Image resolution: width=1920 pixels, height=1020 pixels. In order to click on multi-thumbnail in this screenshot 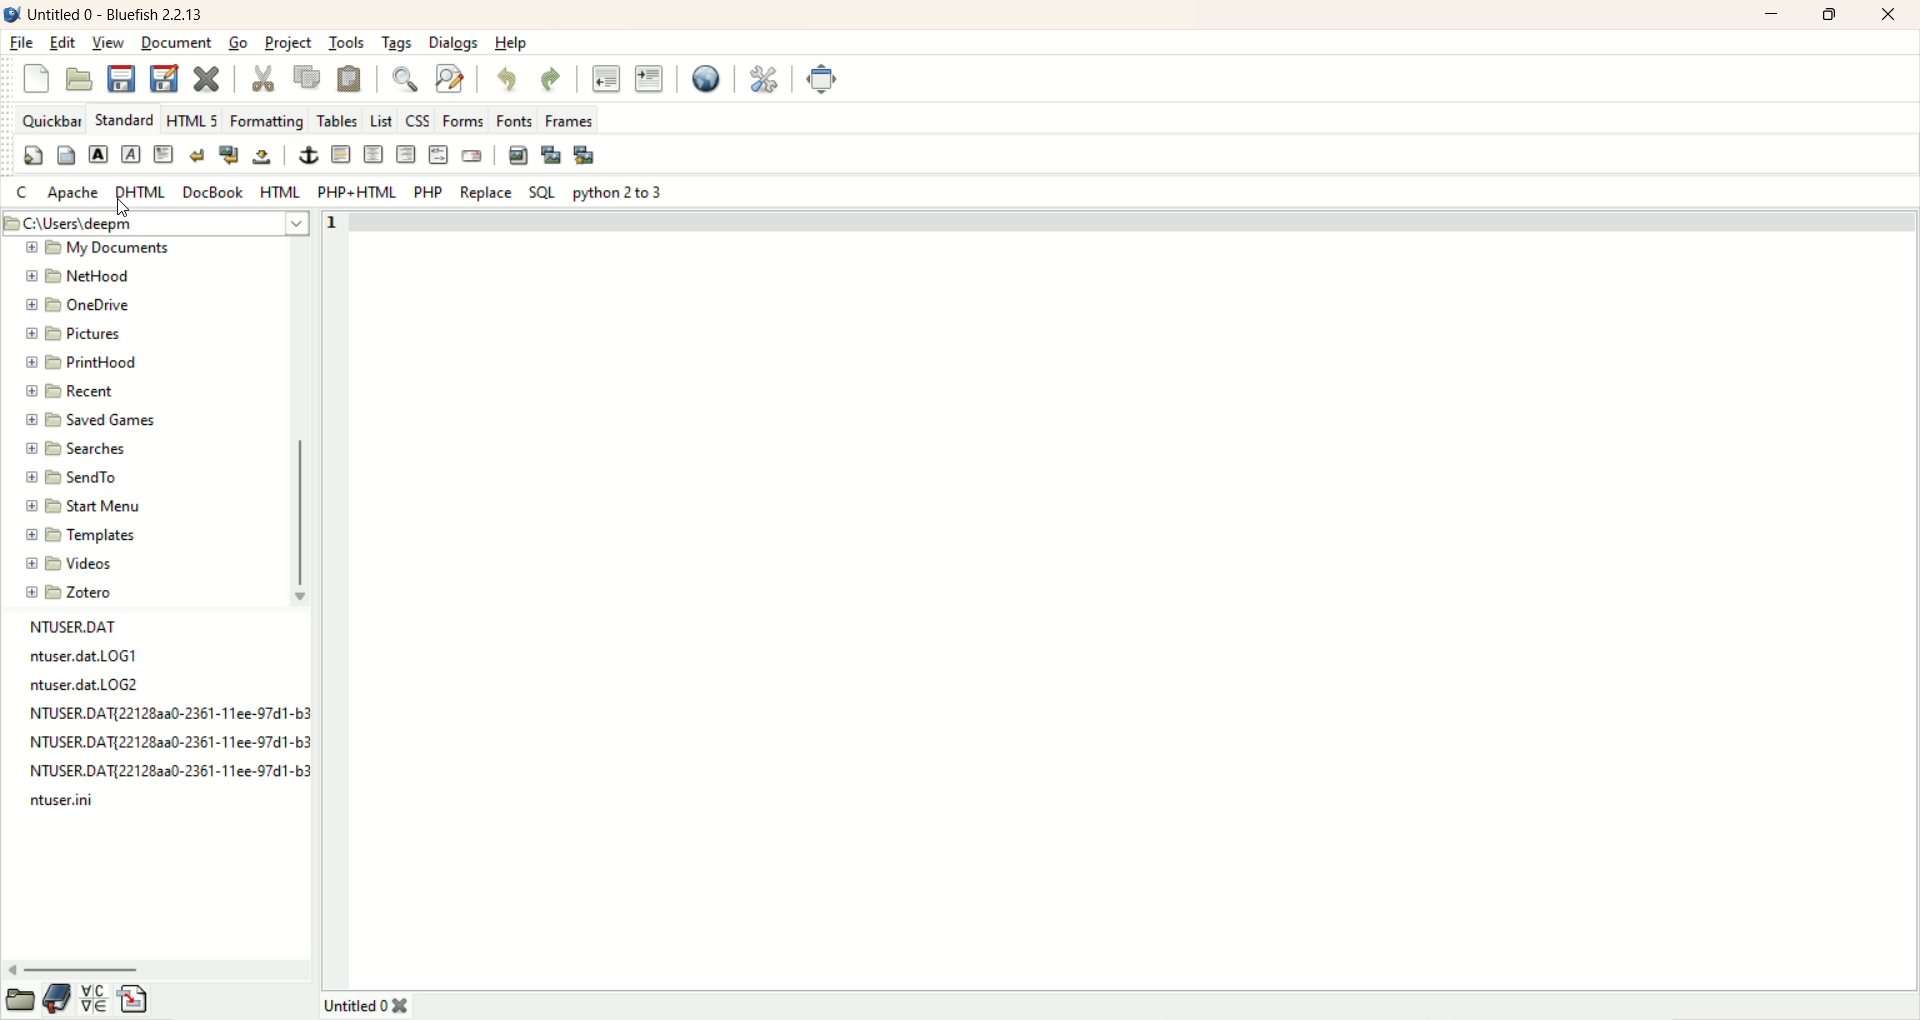, I will do `click(591, 155)`.